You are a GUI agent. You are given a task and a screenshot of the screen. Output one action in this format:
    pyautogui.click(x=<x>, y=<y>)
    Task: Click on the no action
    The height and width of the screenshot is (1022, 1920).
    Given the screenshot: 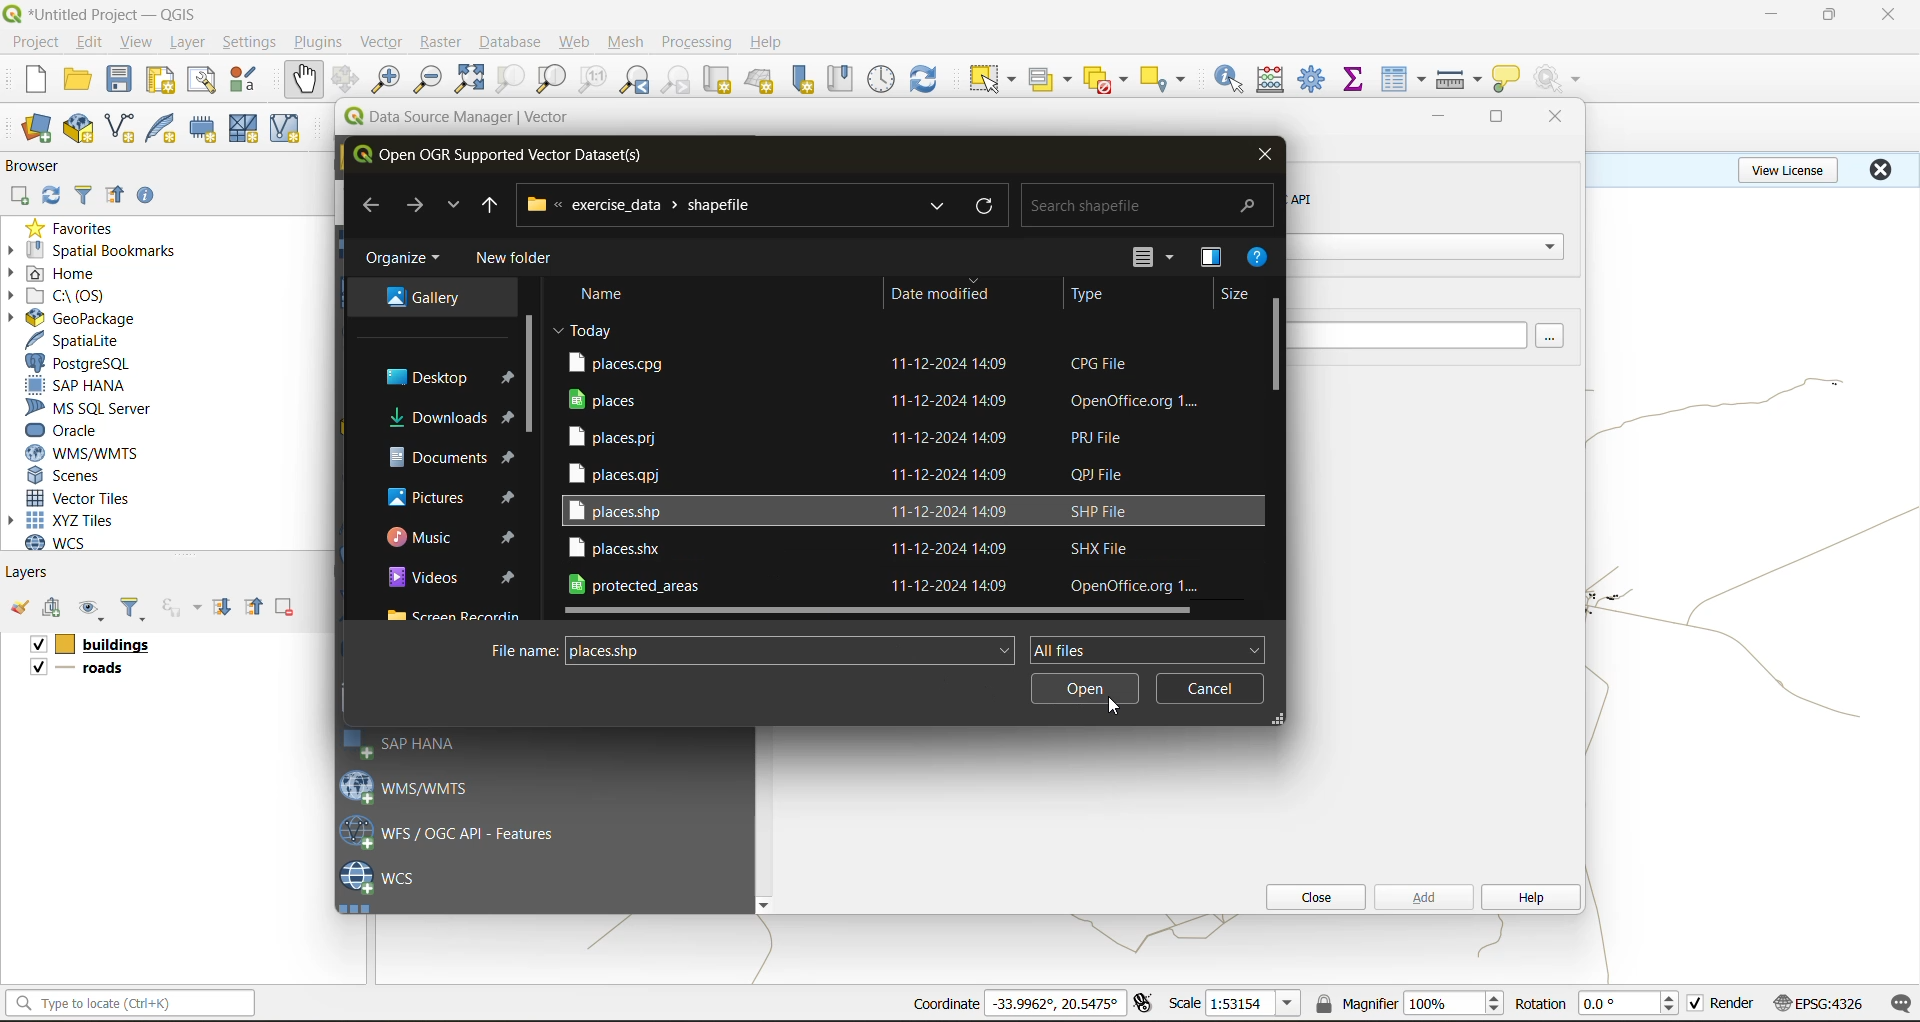 What is the action you would take?
    pyautogui.click(x=1561, y=79)
    